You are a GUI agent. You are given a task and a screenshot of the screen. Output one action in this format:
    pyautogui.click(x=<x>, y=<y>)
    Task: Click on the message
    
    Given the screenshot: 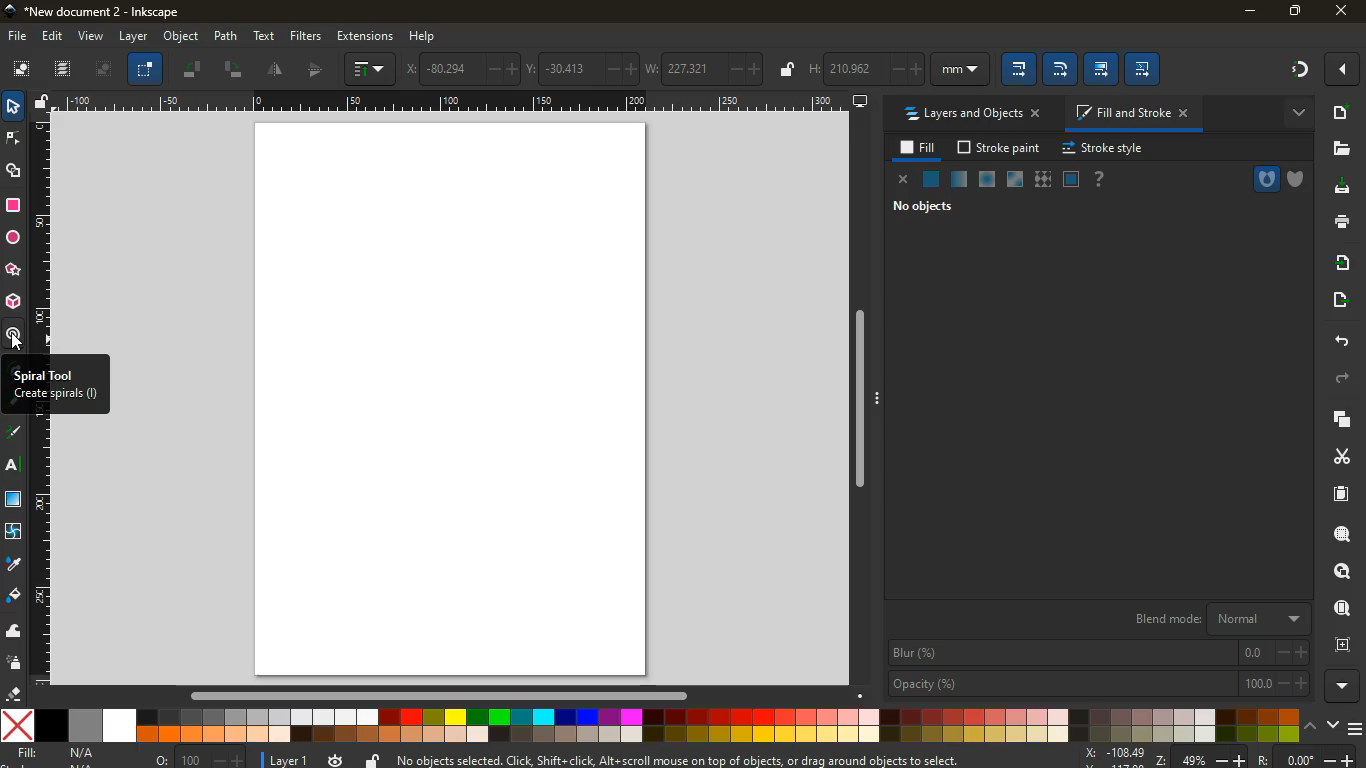 What is the action you would take?
    pyautogui.click(x=681, y=760)
    